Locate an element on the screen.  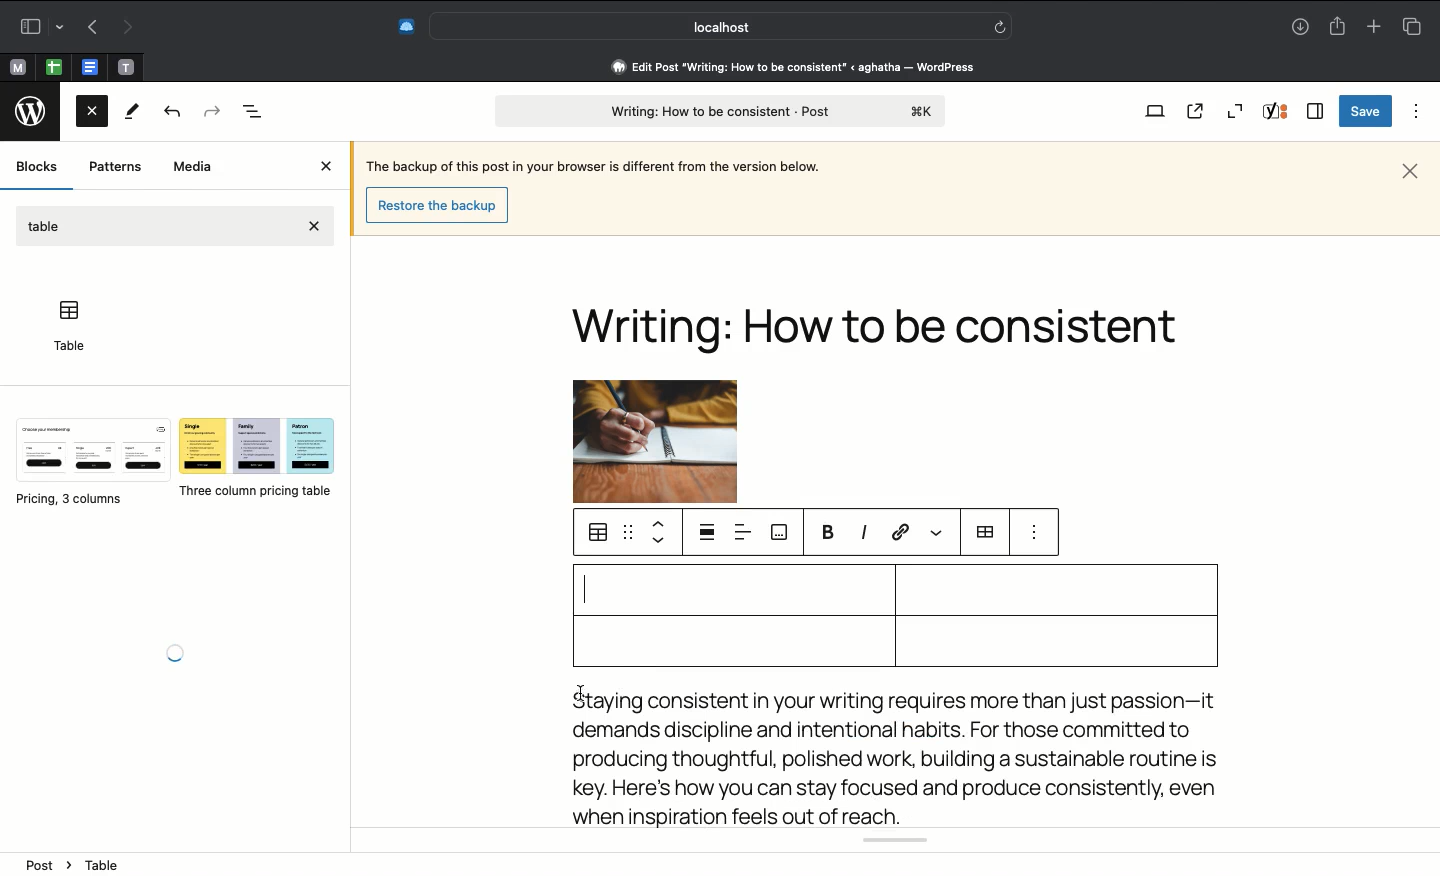
Zoom out is located at coordinates (1238, 109).